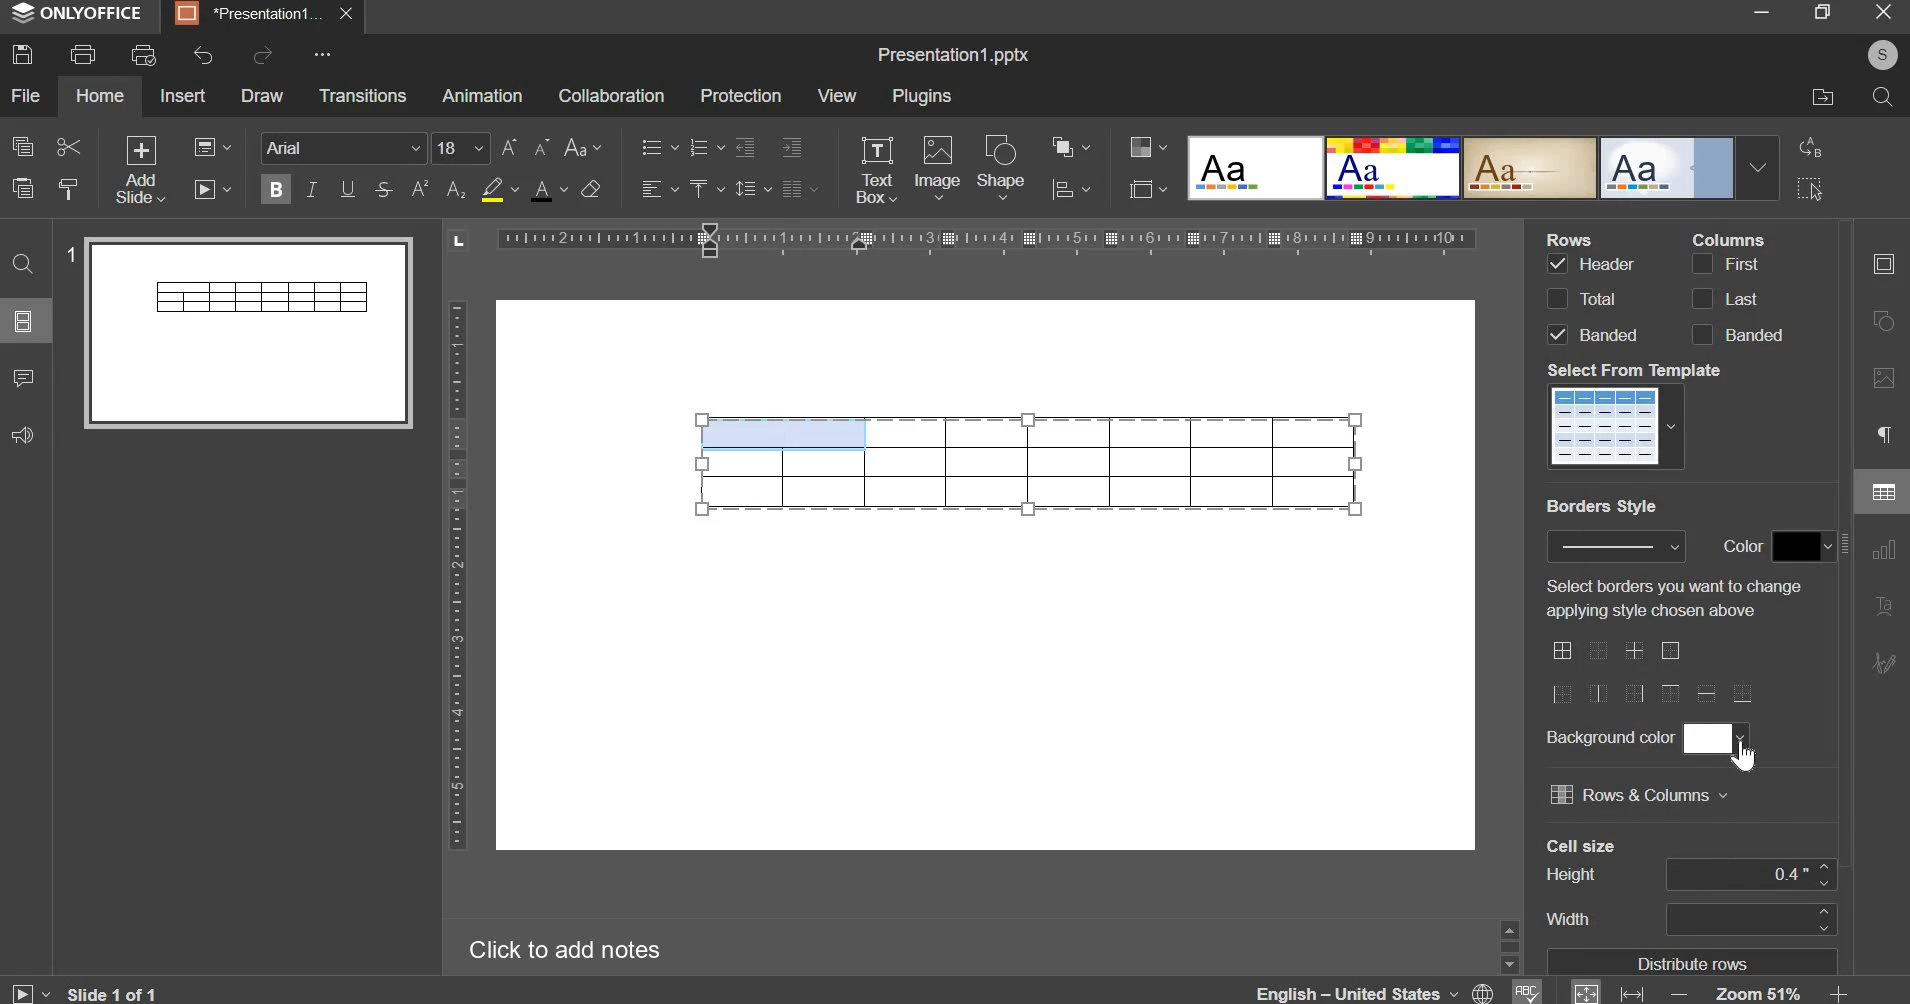  I want to click on chart settings, so click(1071, 189).